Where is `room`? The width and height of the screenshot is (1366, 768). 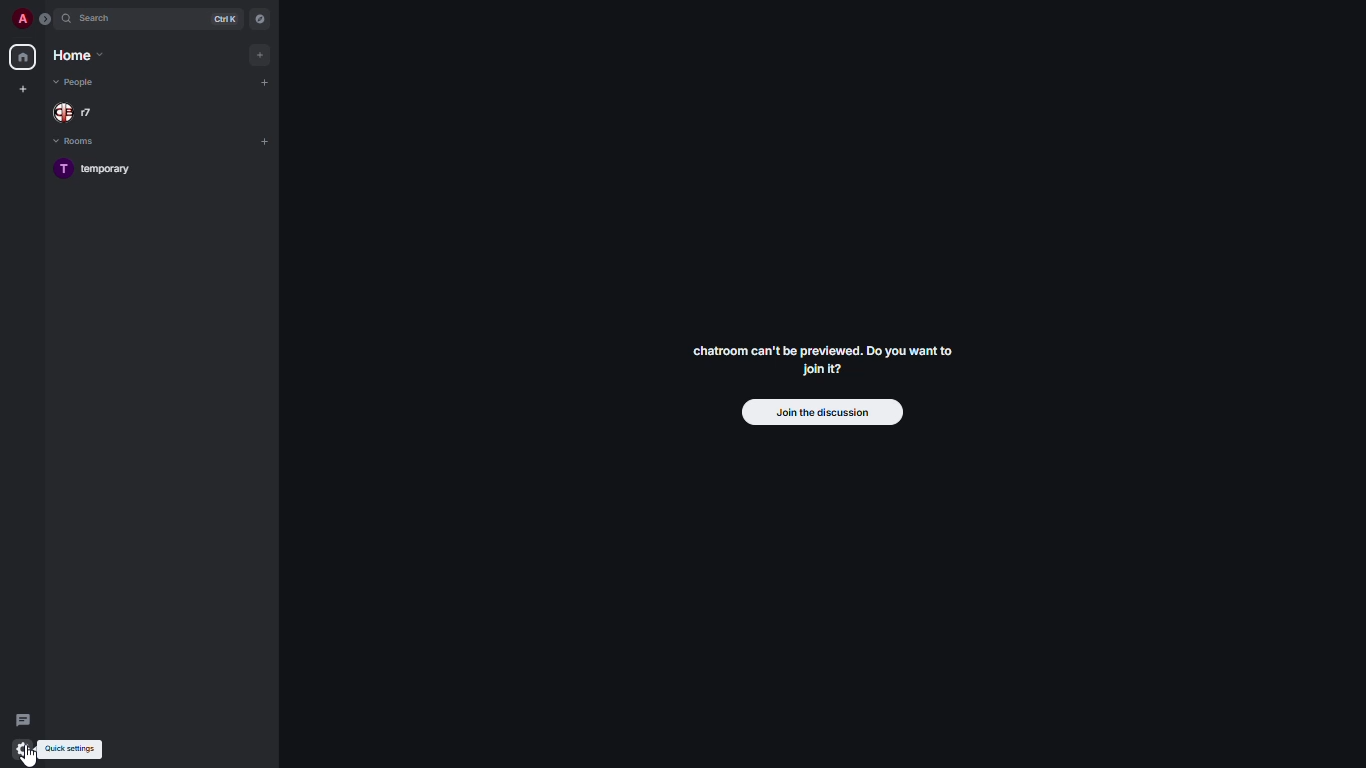 room is located at coordinates (99, 170).